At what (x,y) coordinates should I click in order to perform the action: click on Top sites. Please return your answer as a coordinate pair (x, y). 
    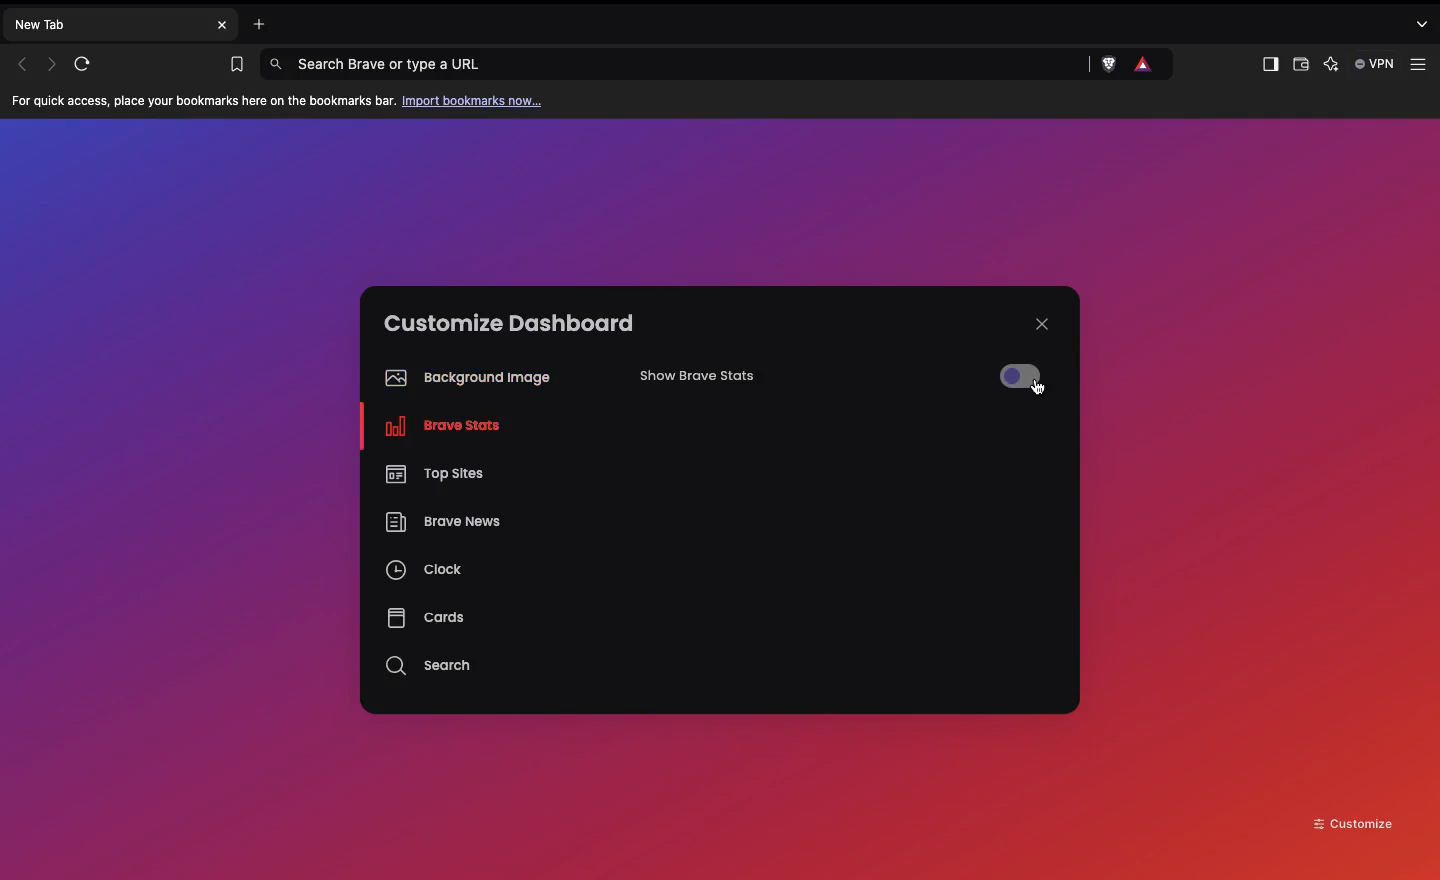
    Looking at the image, I should click on (432, 471).